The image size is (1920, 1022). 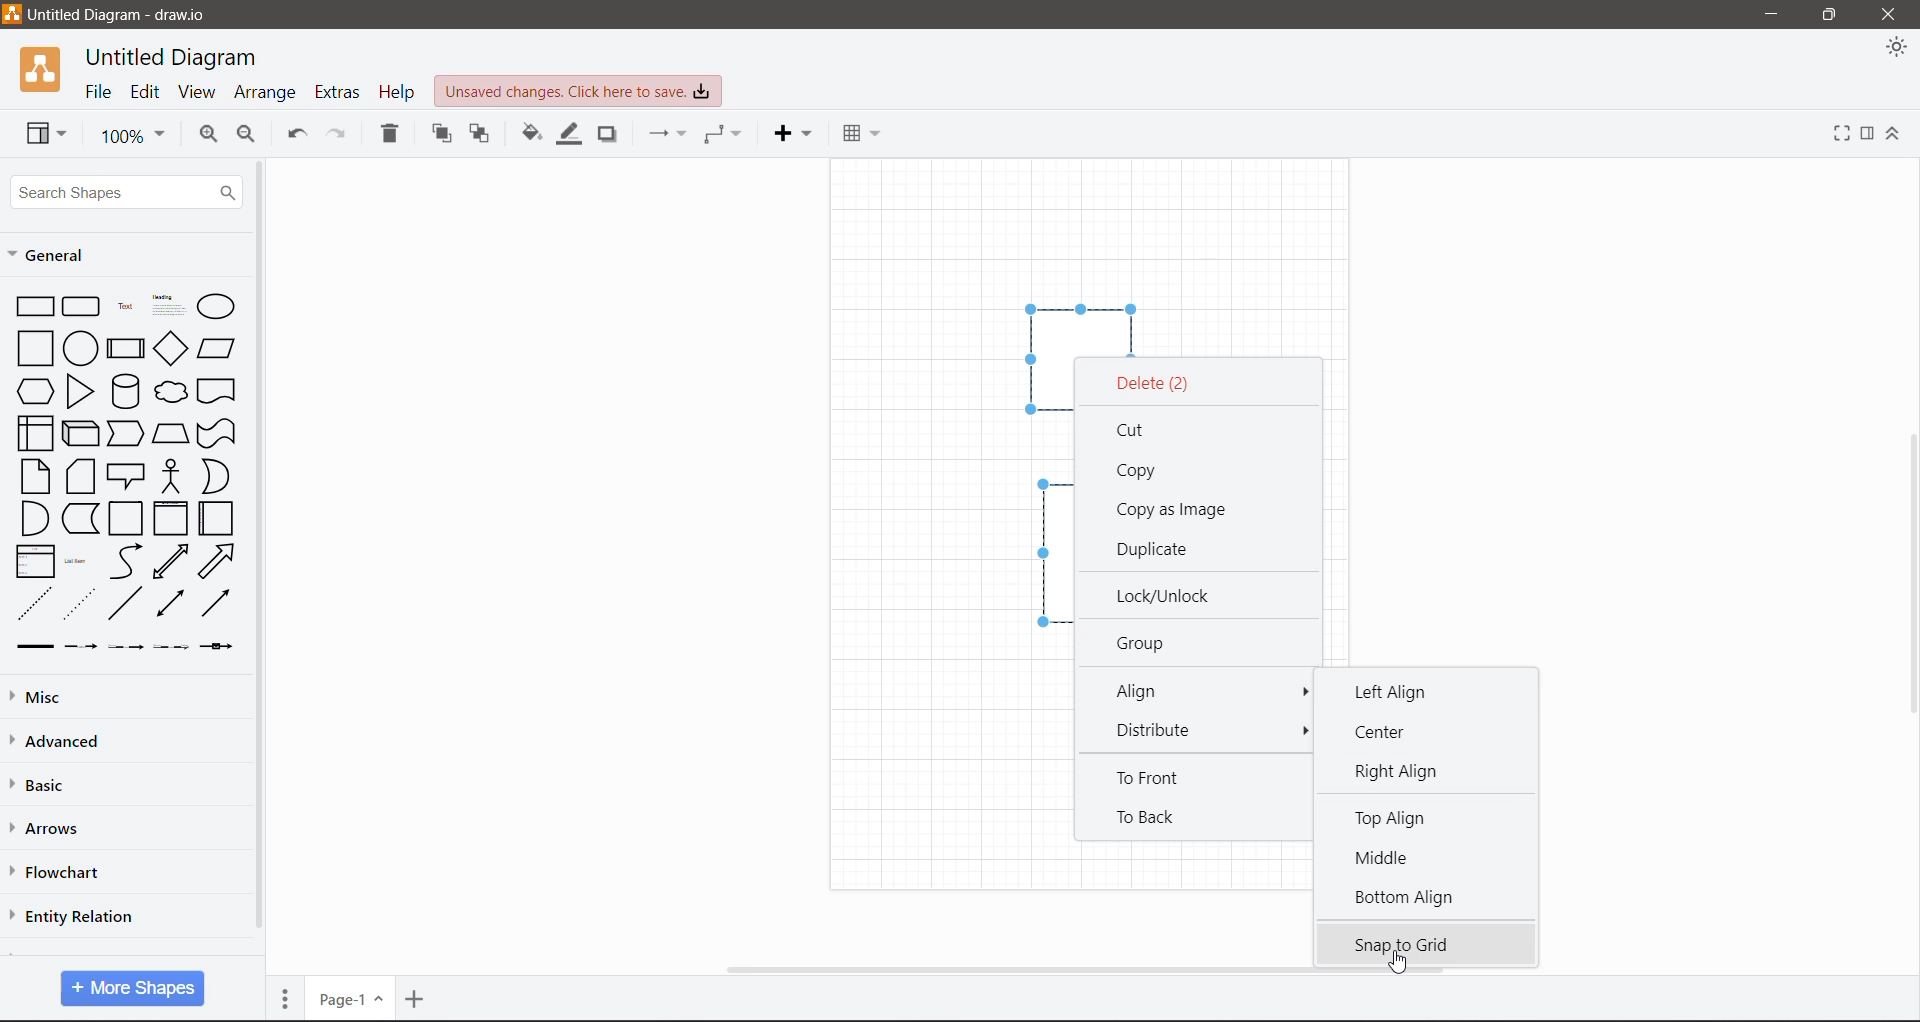 I want to click on Pages, so click(x=286, y=996).